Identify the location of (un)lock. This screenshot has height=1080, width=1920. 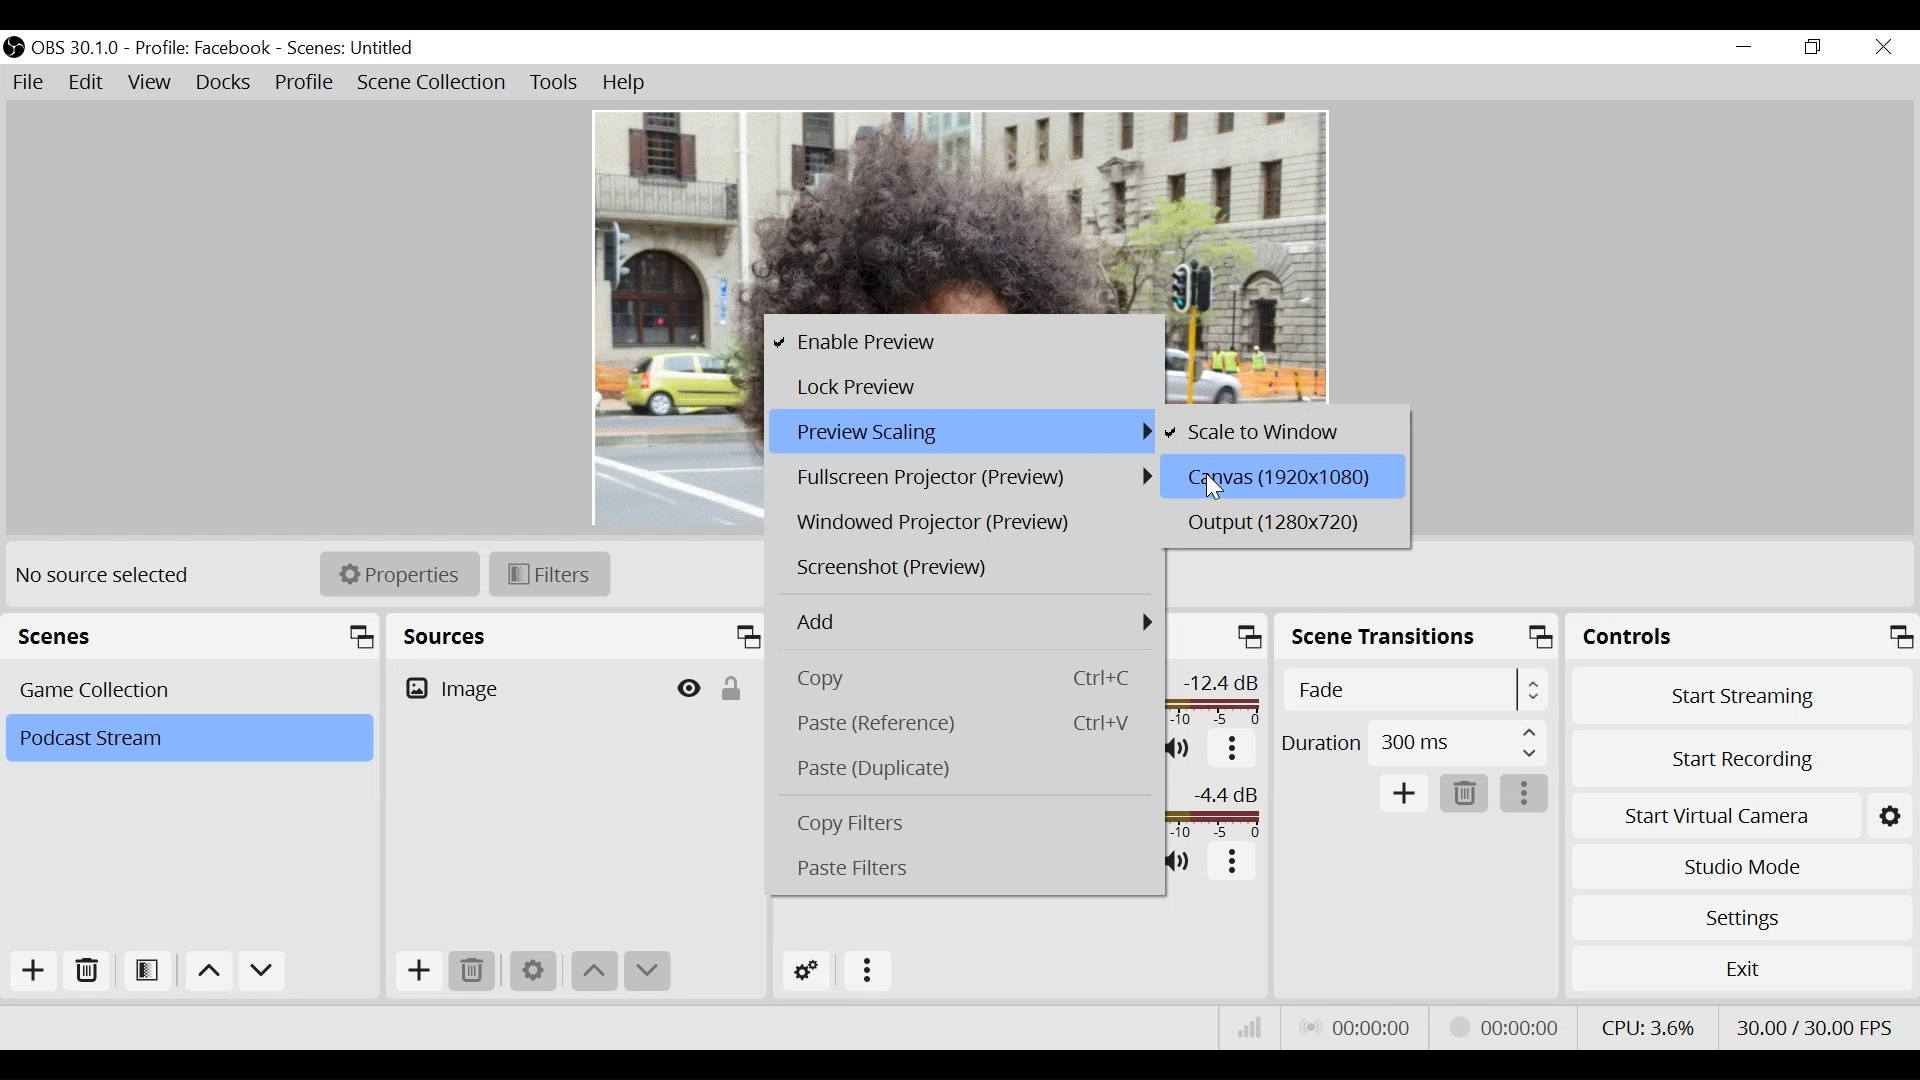
(729, 689).